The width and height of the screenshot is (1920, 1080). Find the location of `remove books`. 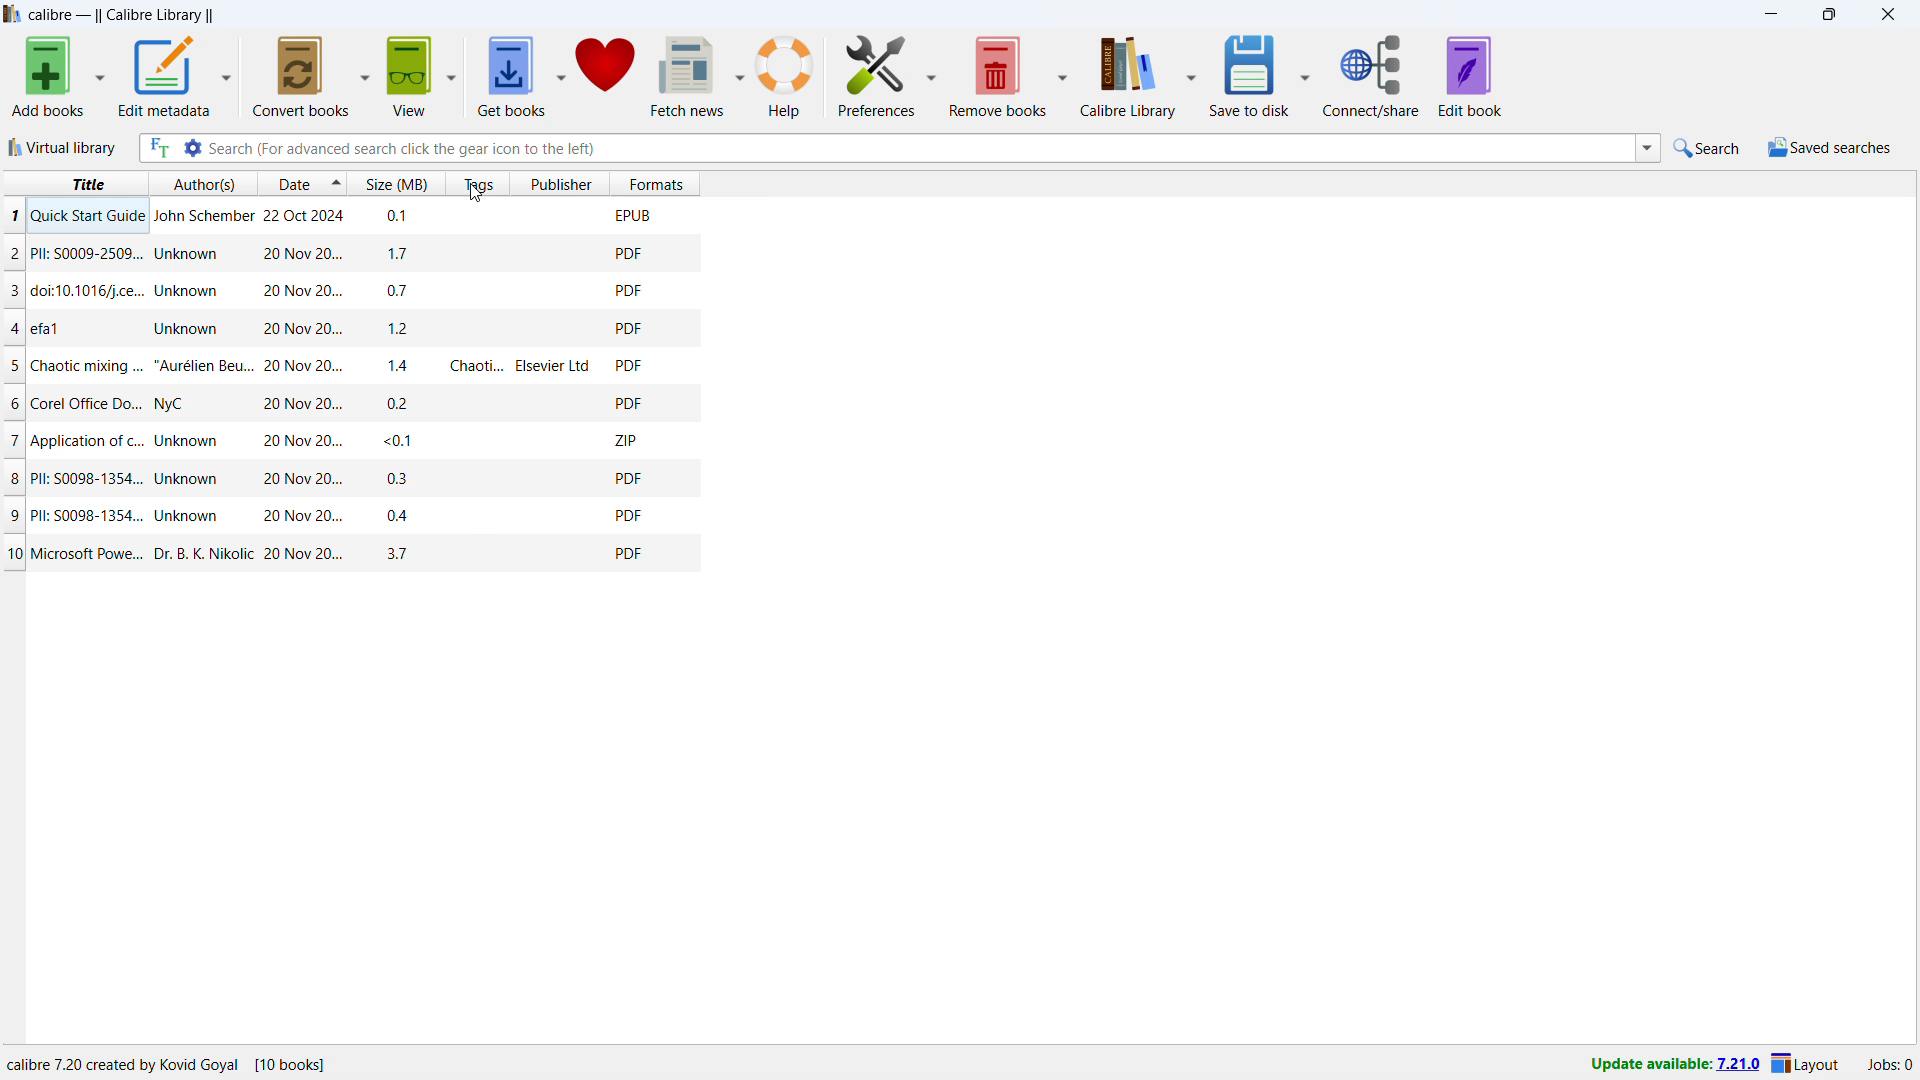

remove books is located at coordinates (875, 74).